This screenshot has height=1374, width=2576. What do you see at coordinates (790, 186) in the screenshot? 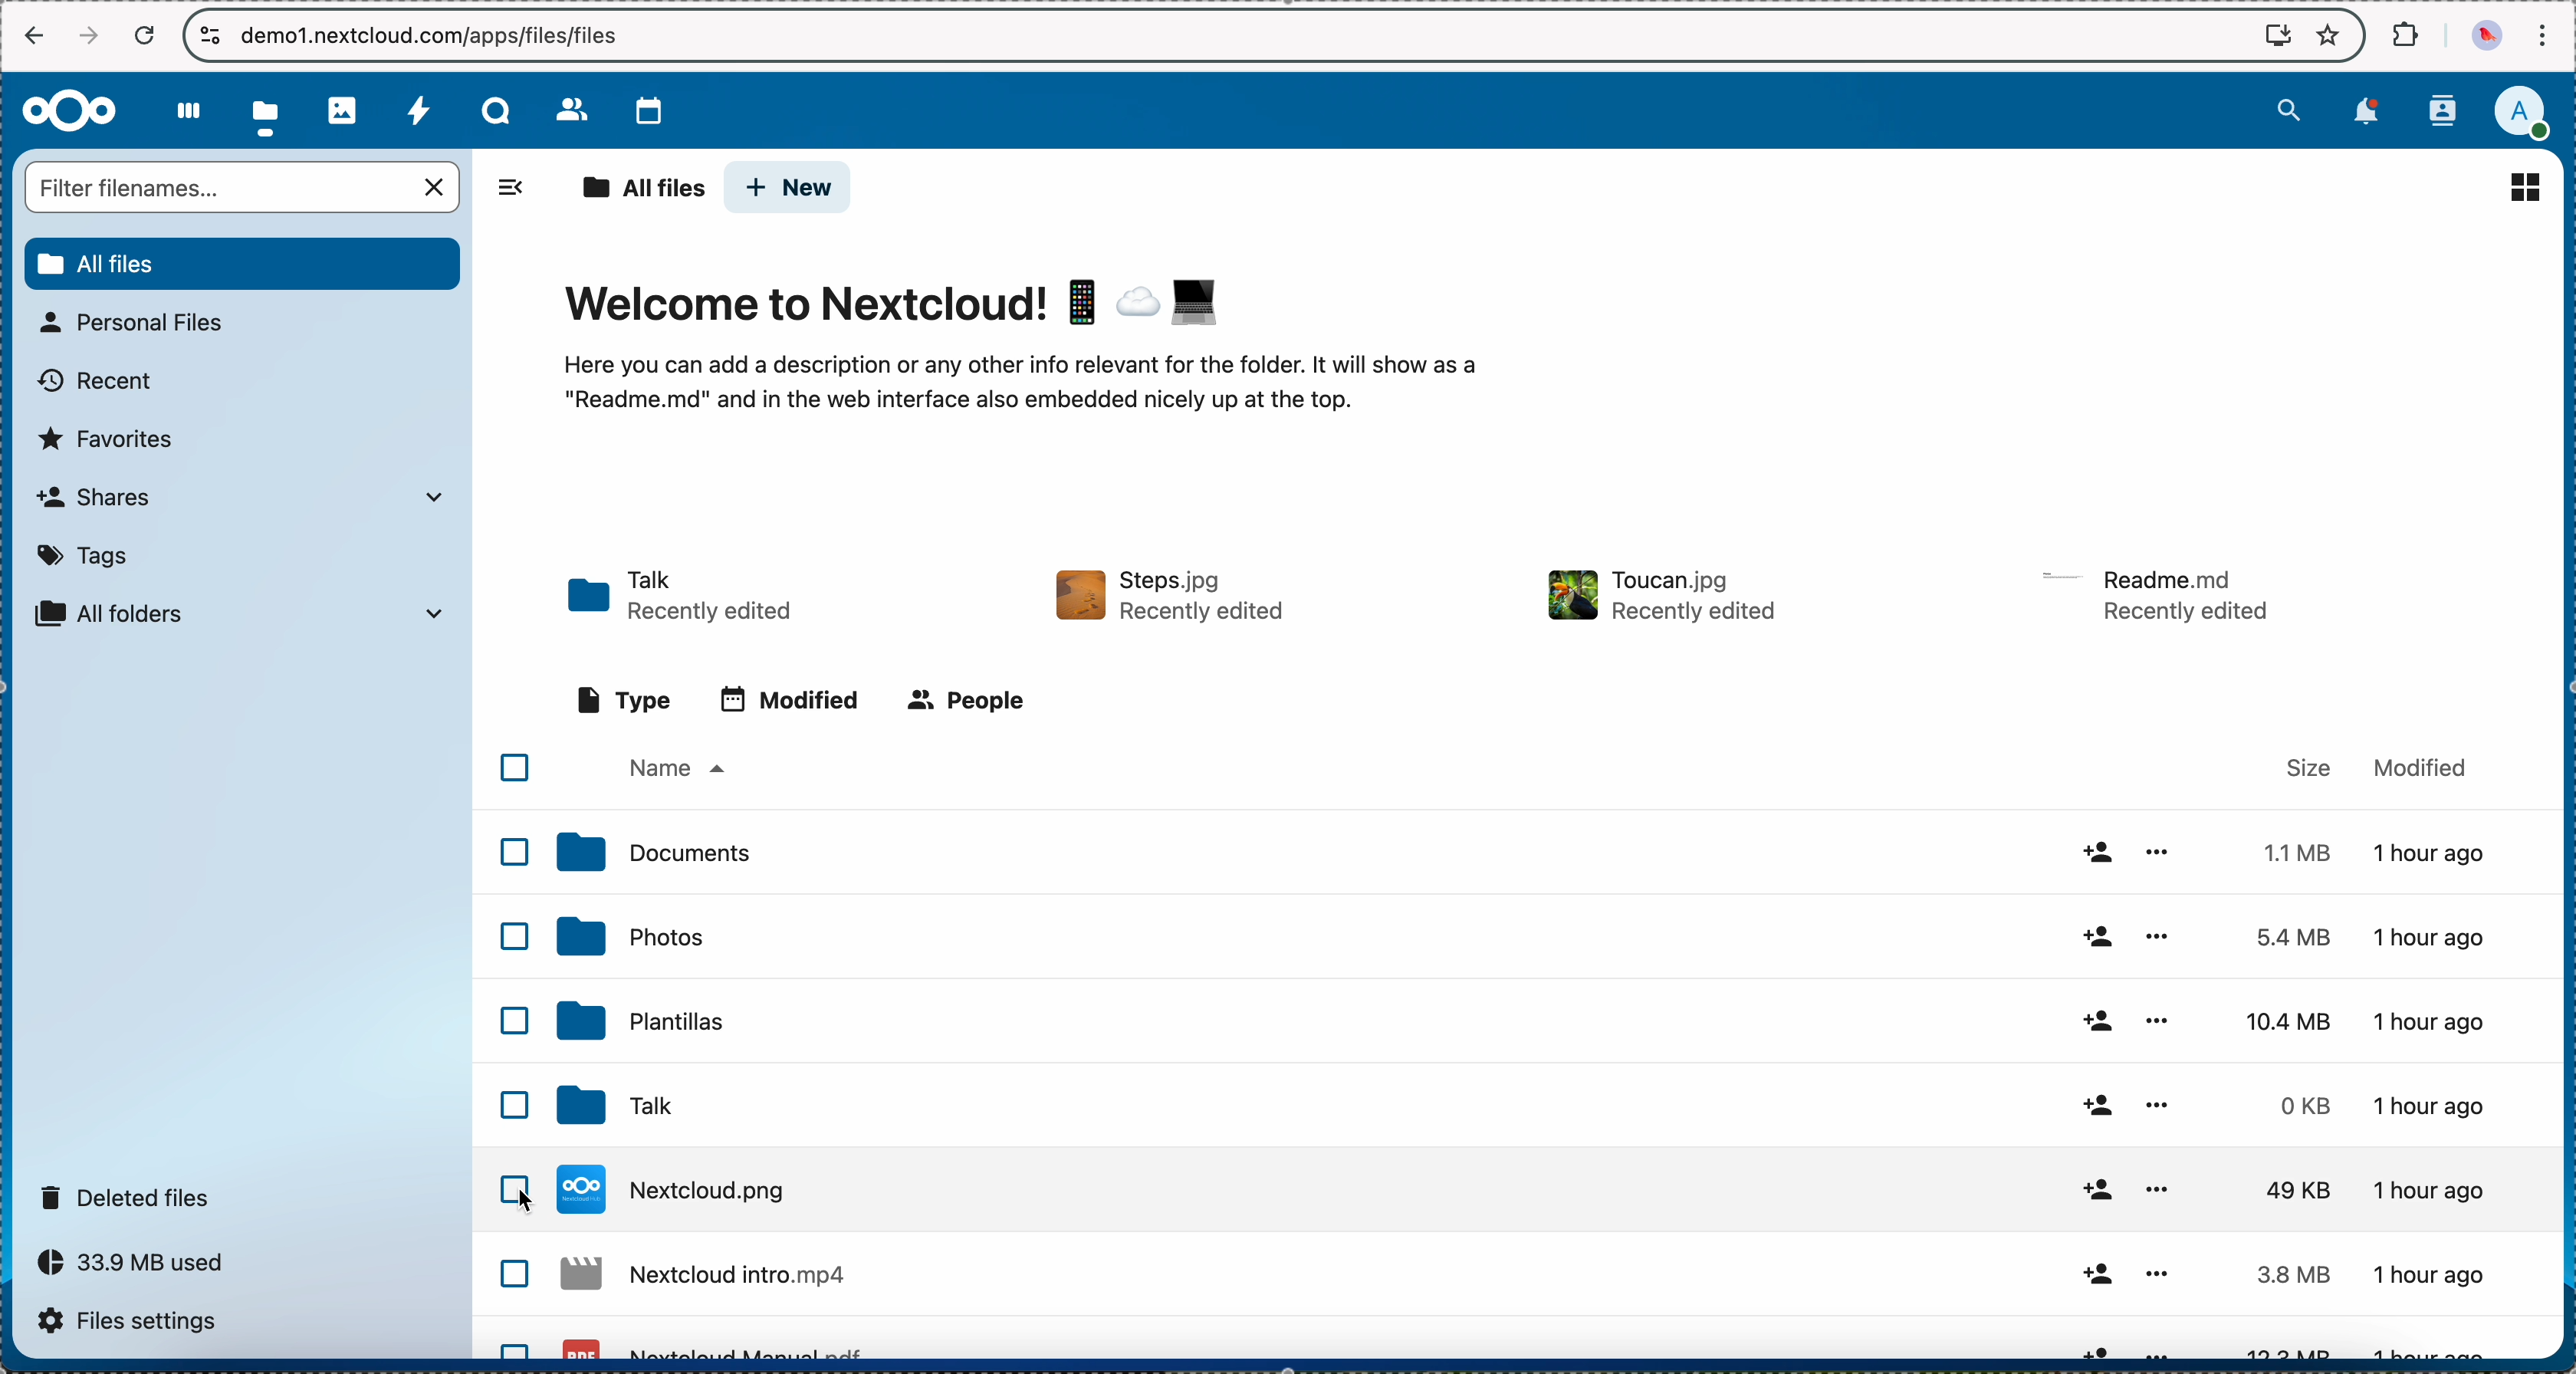
I see `new button` at bounding box center [790, 186].